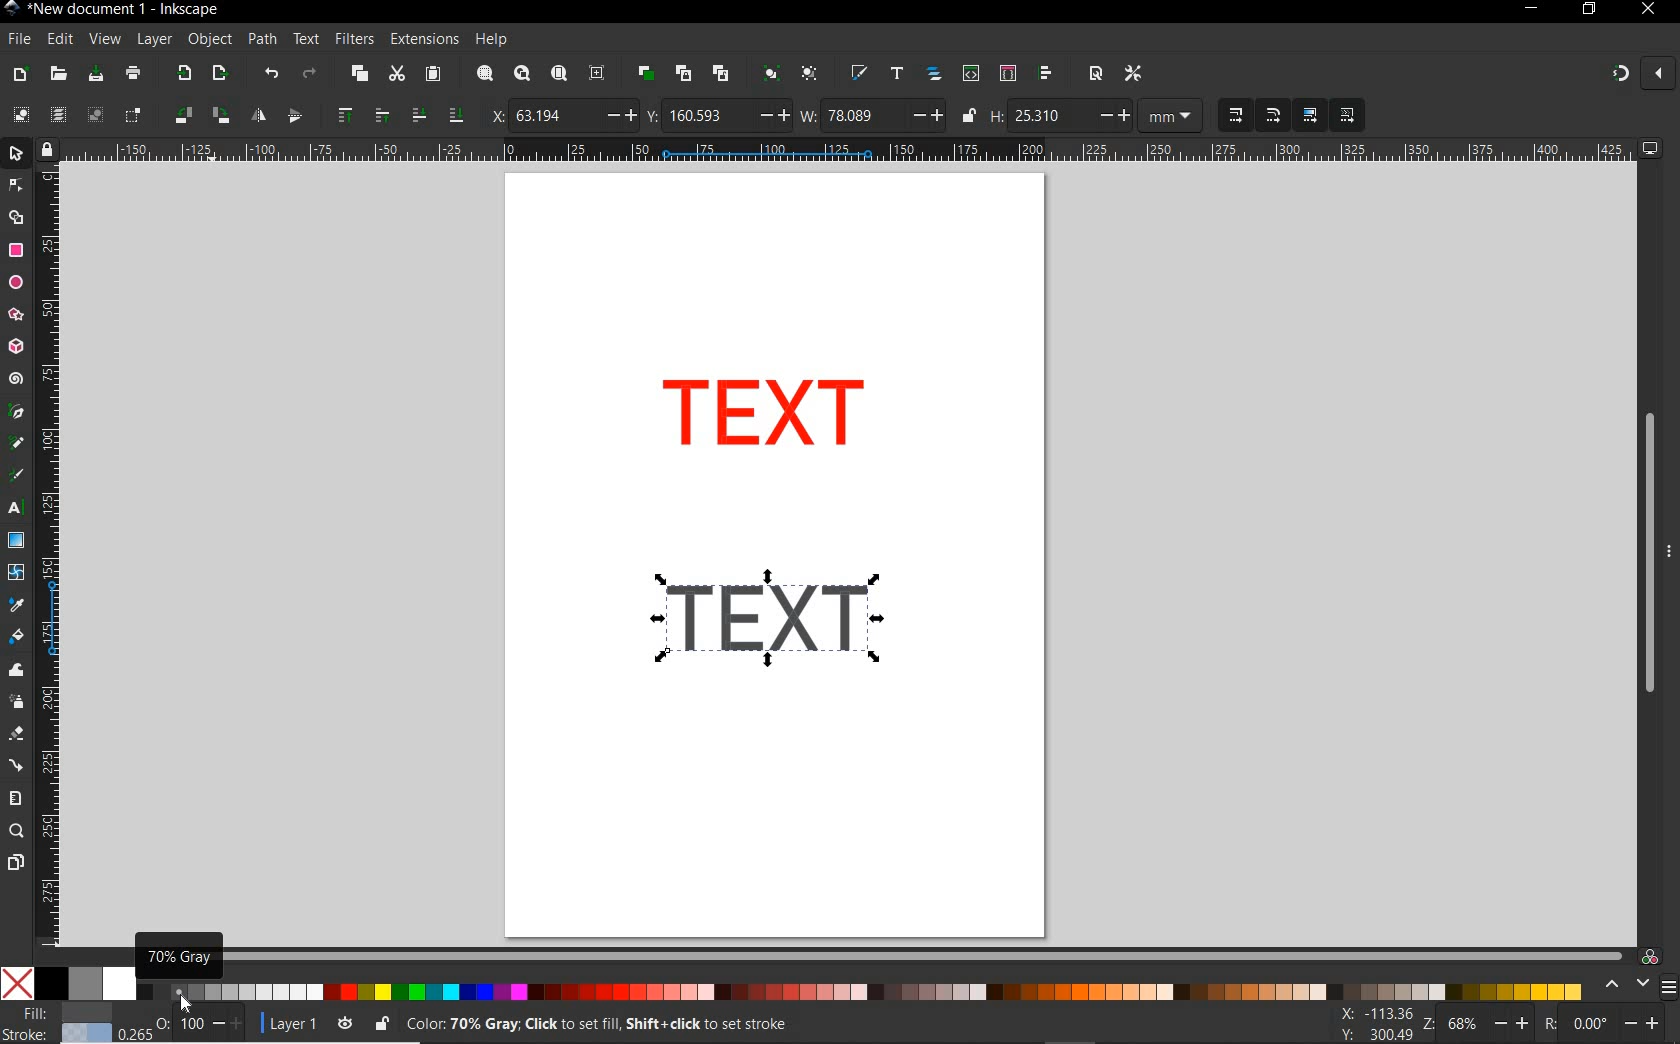  Describe the element at coordinates (766, 1024) in the screenshot. I see `no objects selected` at that location.